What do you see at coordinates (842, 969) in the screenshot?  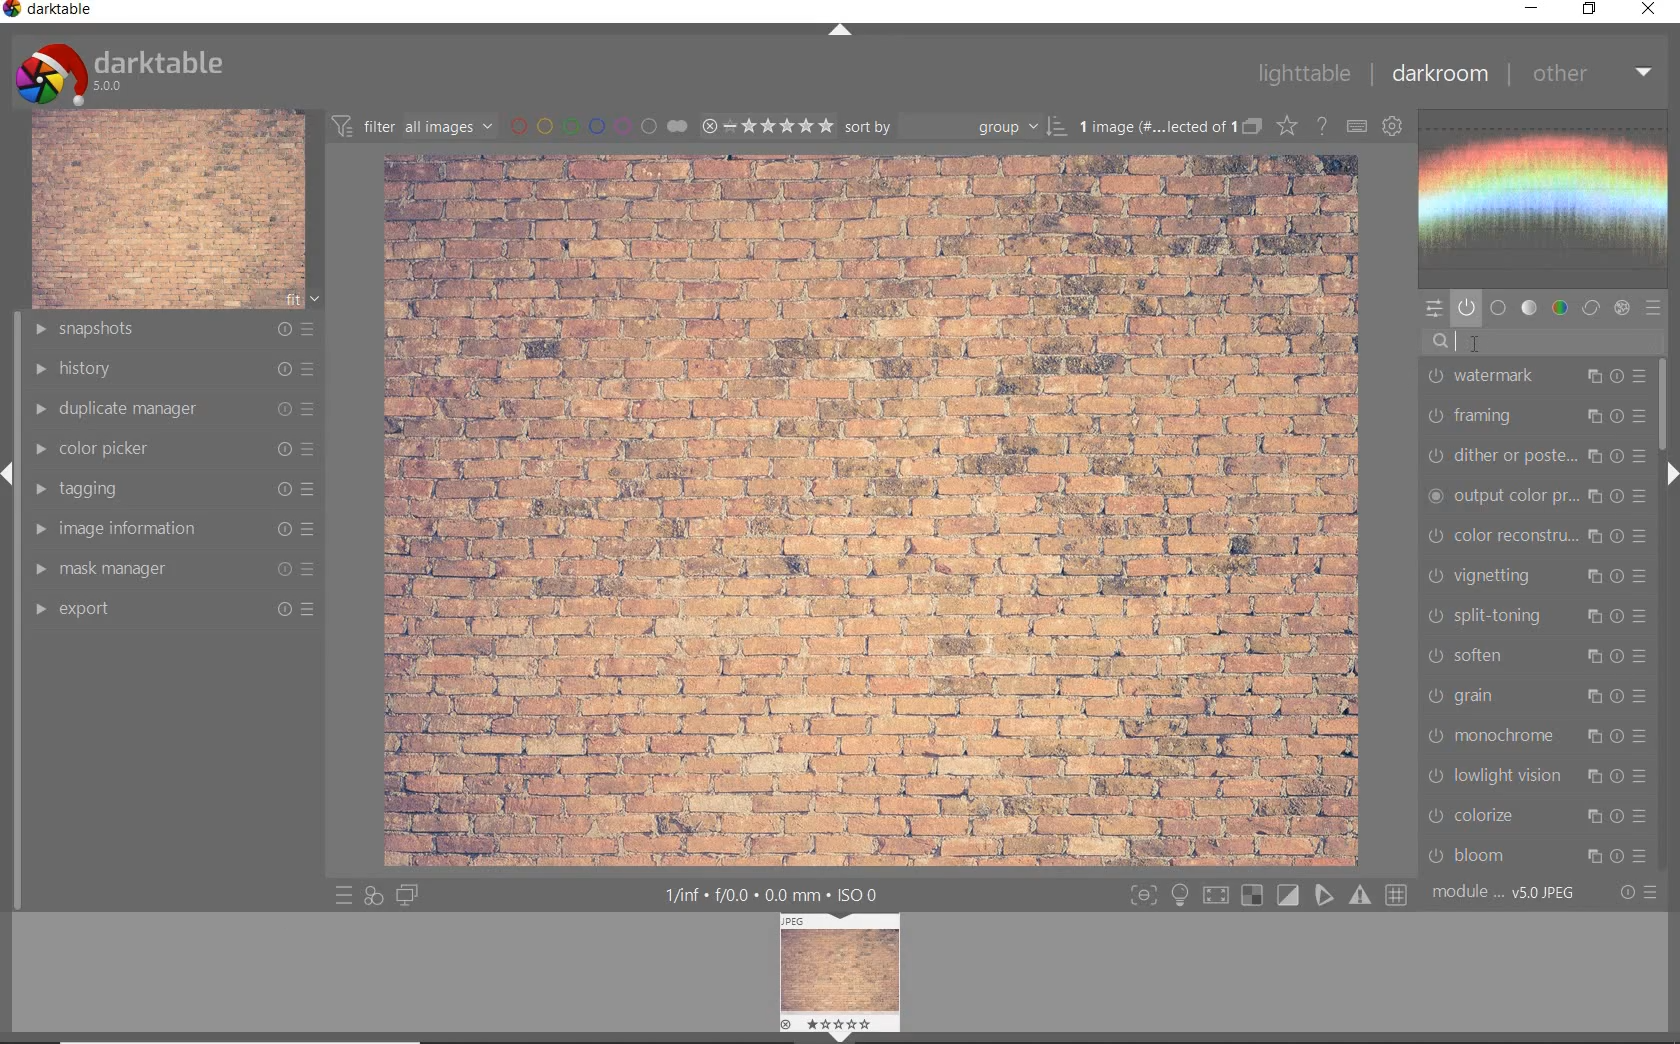 I see `image preview` at bounding box center [842, 969].